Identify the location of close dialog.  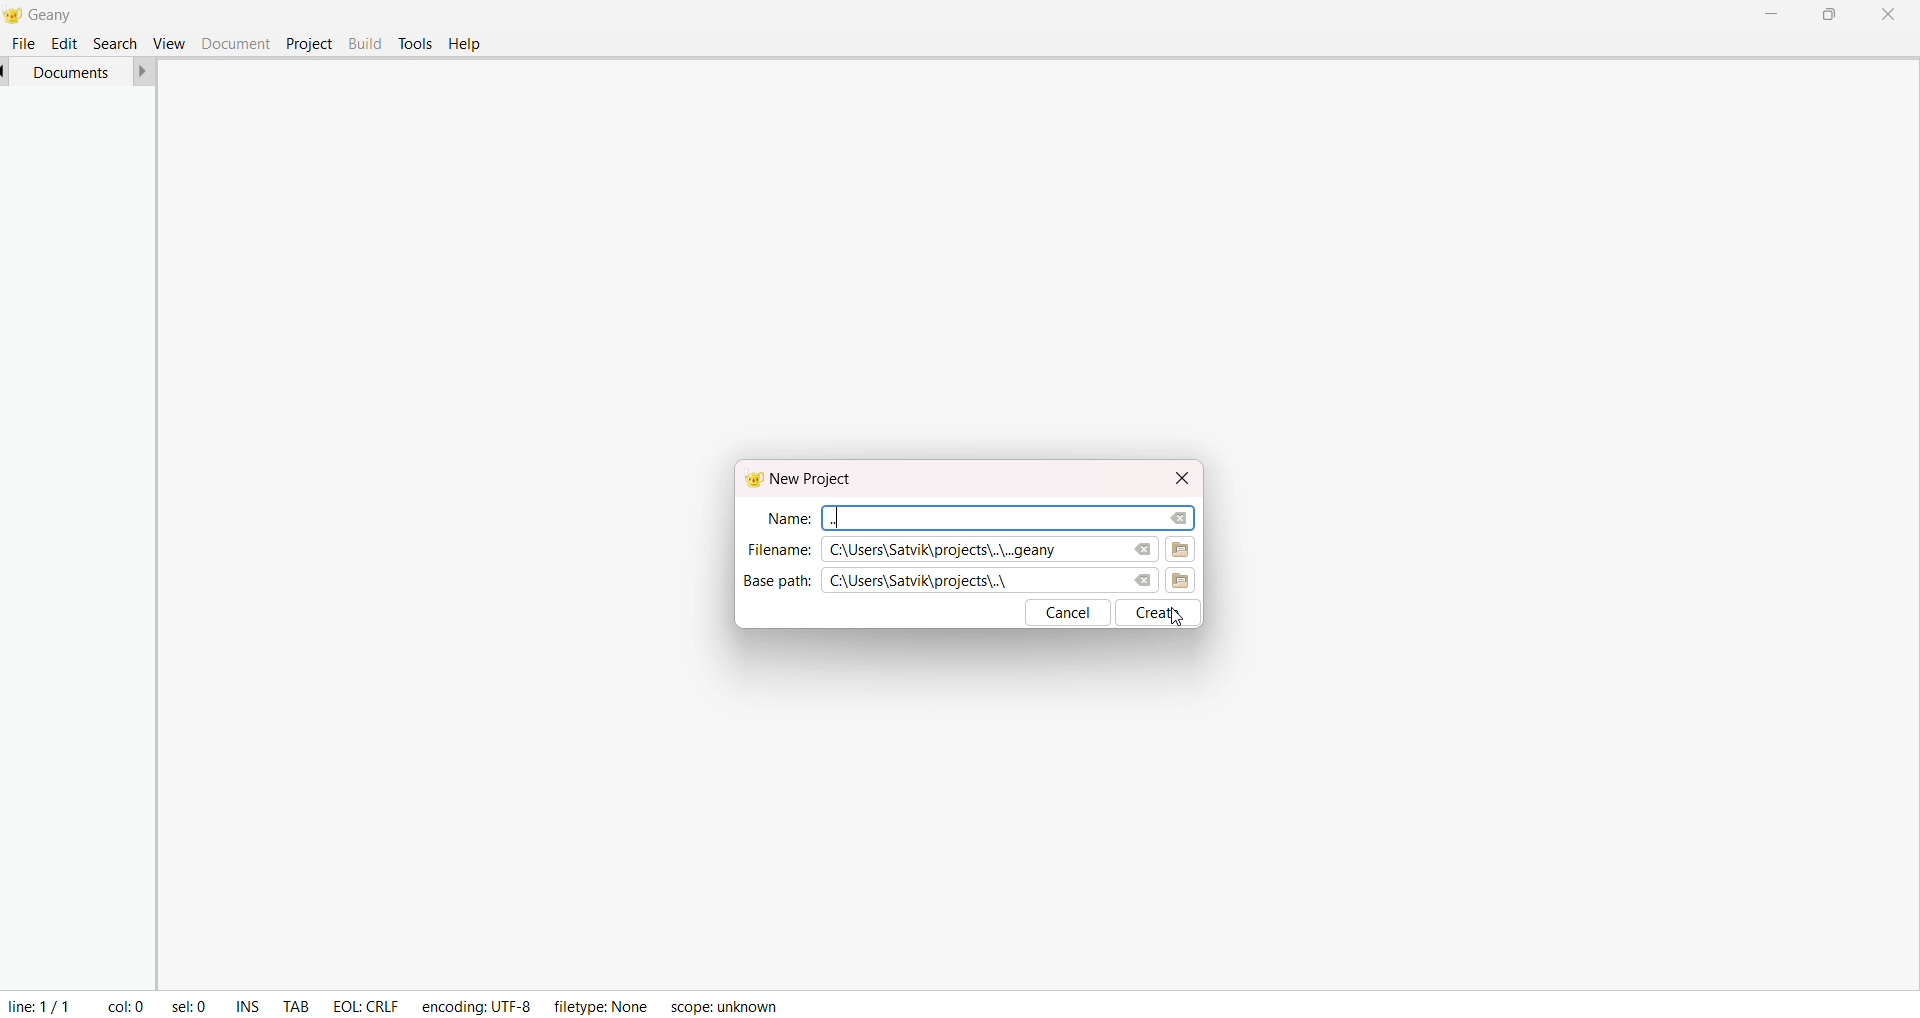
(1191, 479).